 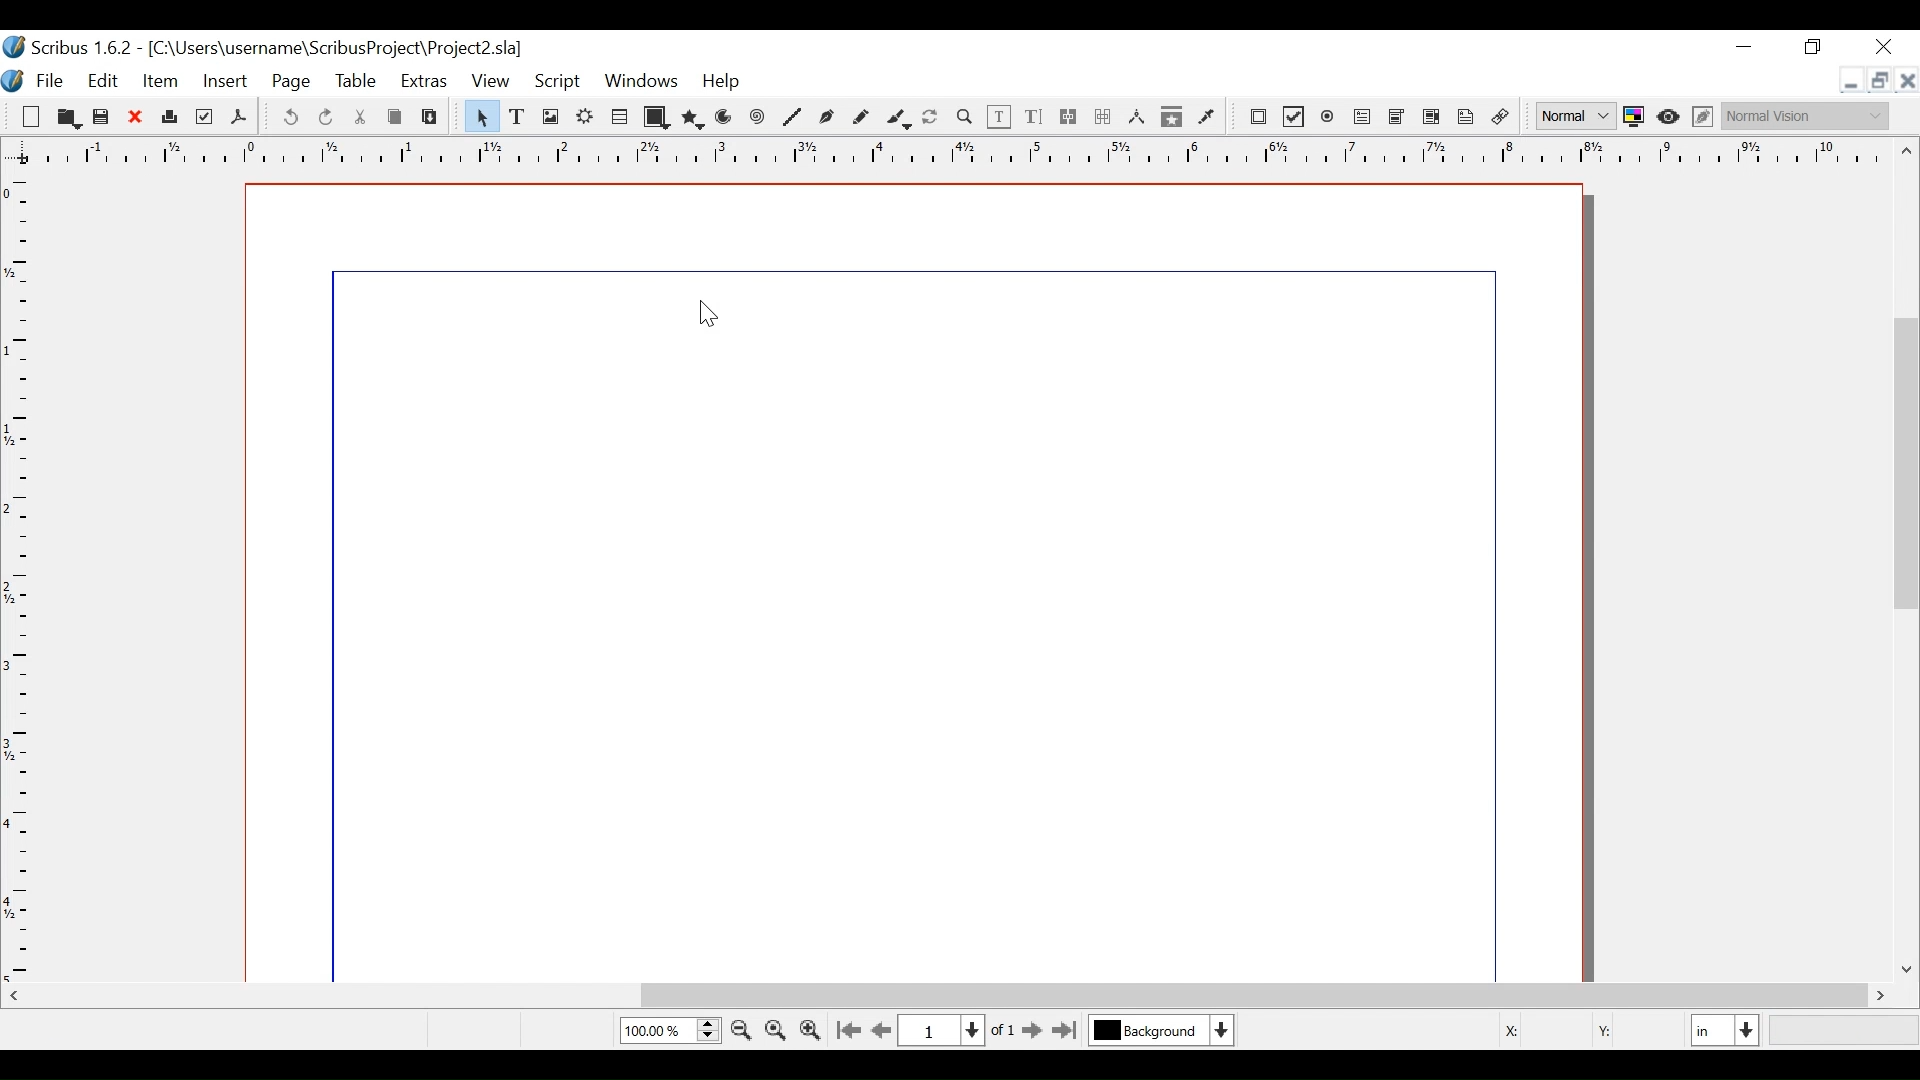 What do you see at coordinates (791, 118) in the screenshot?
I see `Line` at bounding box center [791, 118].